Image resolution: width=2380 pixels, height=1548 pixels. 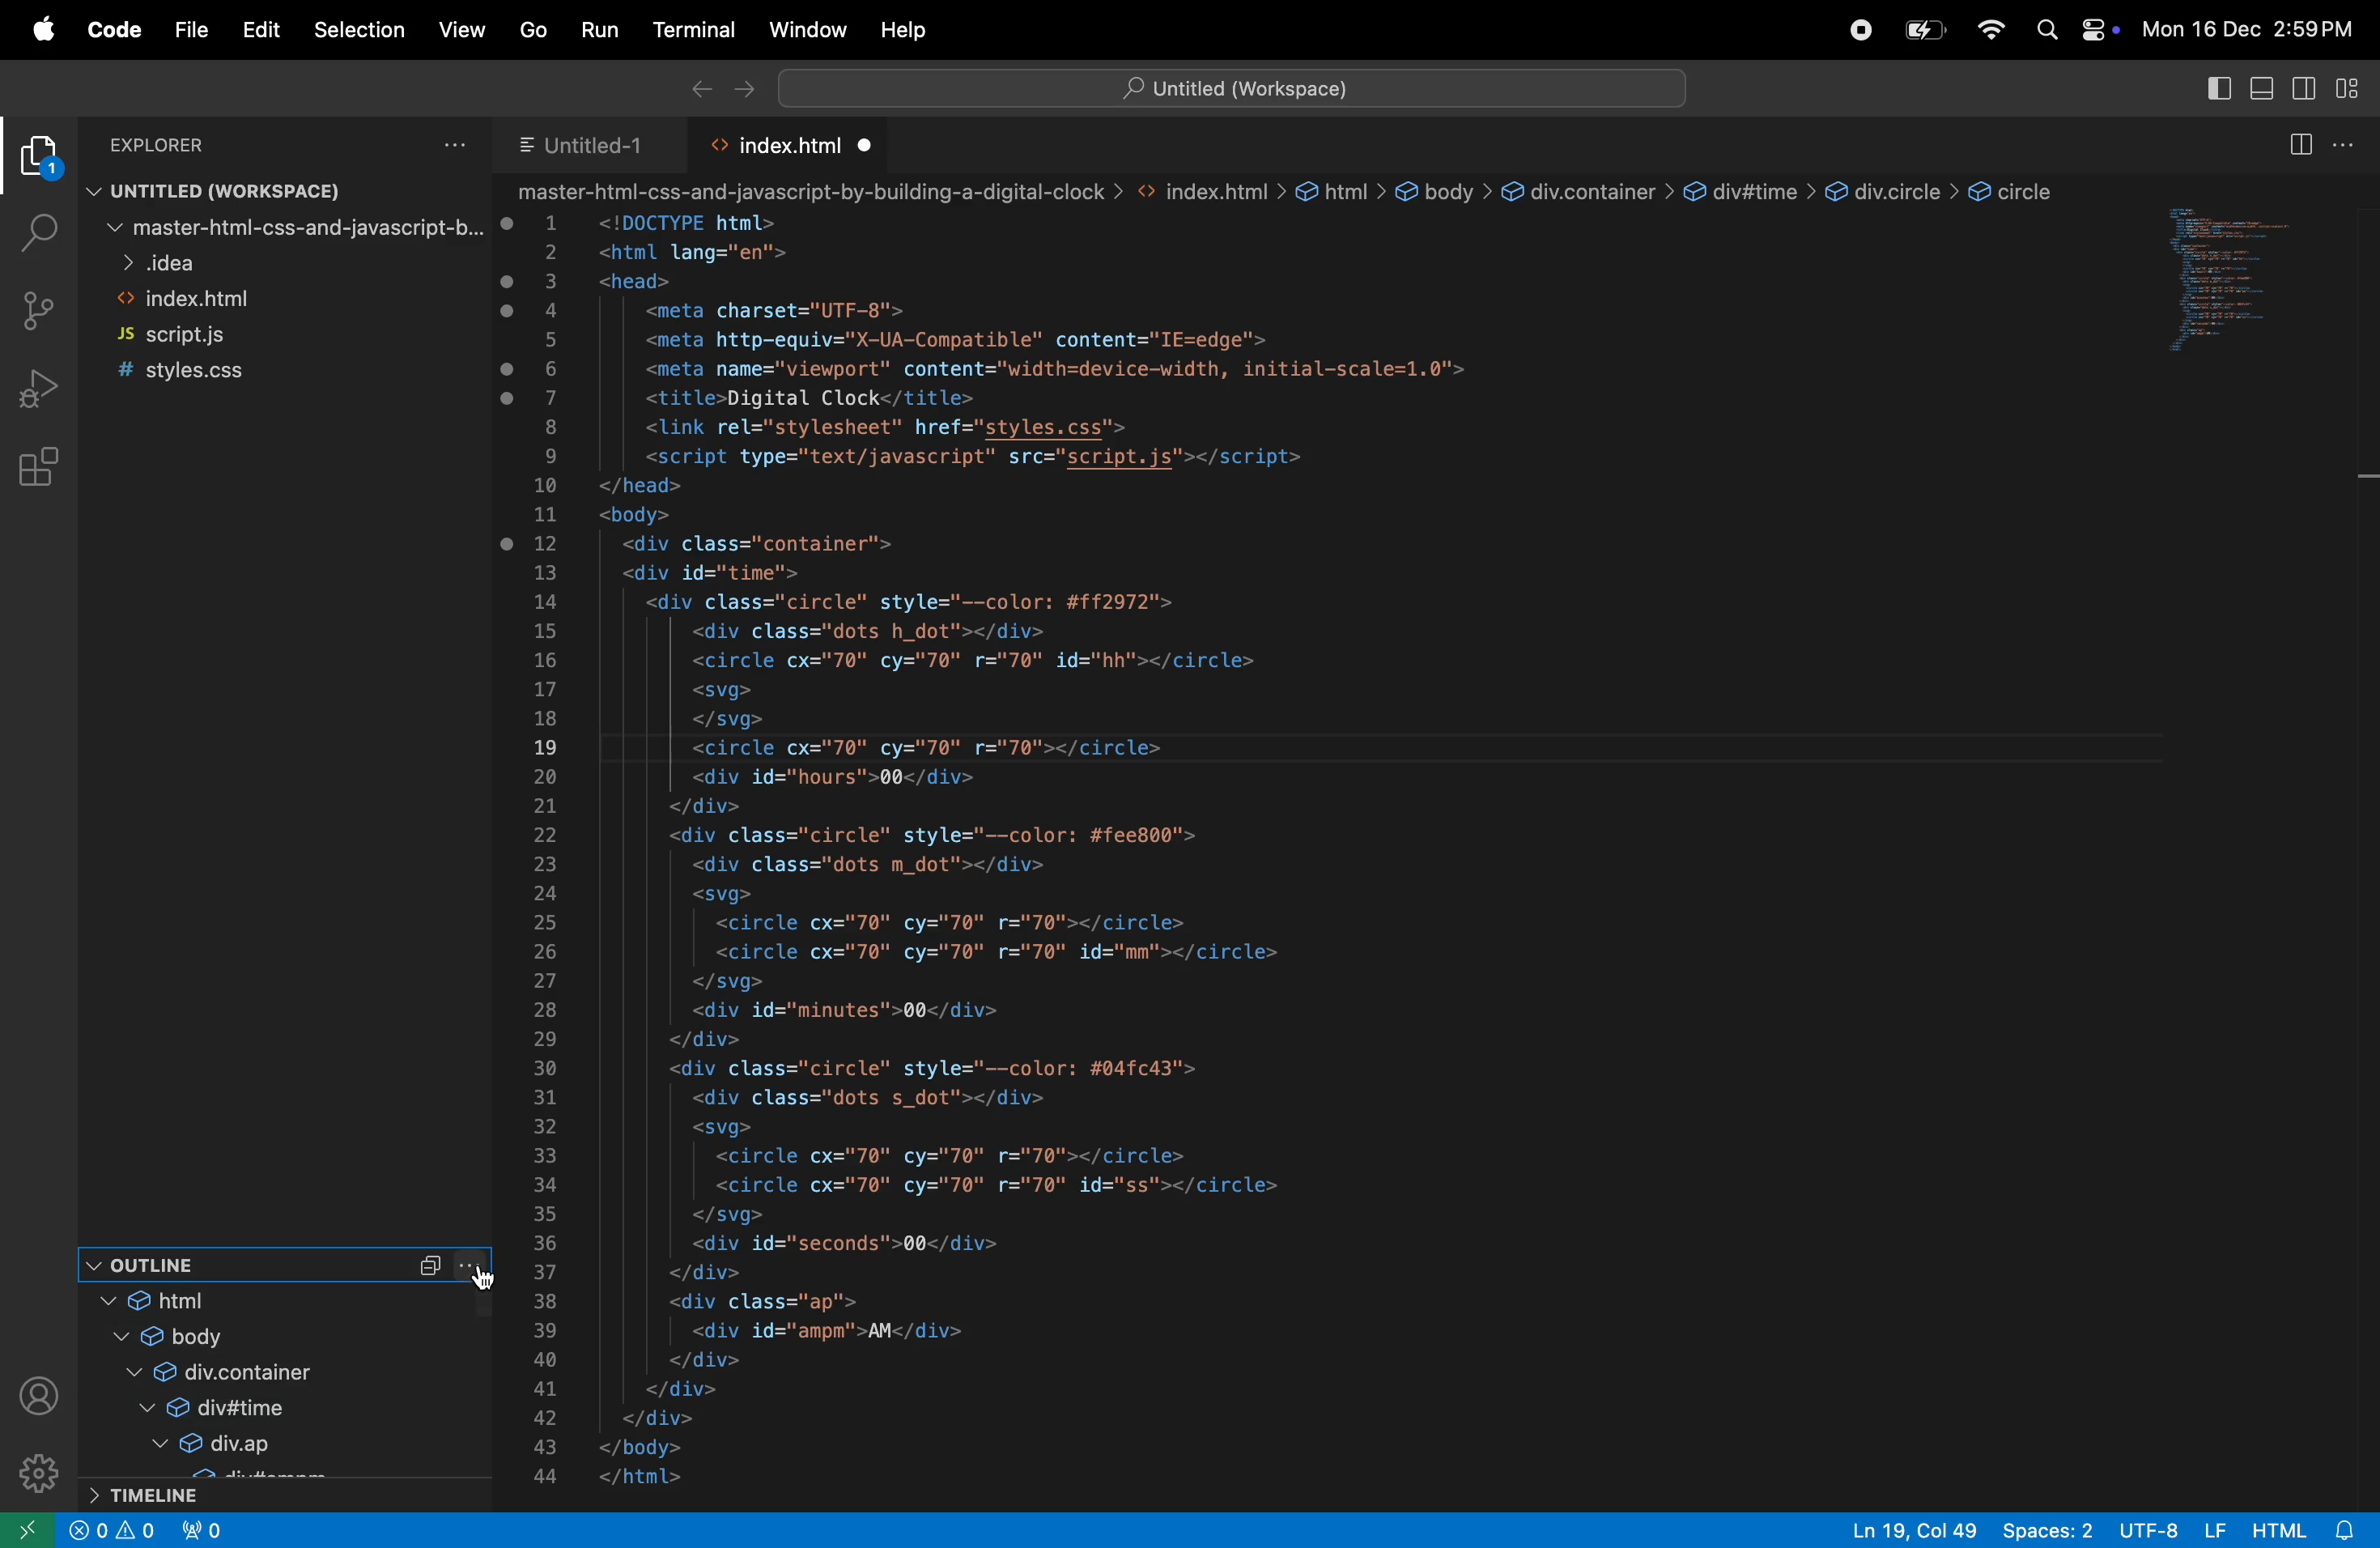 What do you see at coordinates (2297, 146) in the screenshot?
I see `split editor` at bounding box center [2297, 146].